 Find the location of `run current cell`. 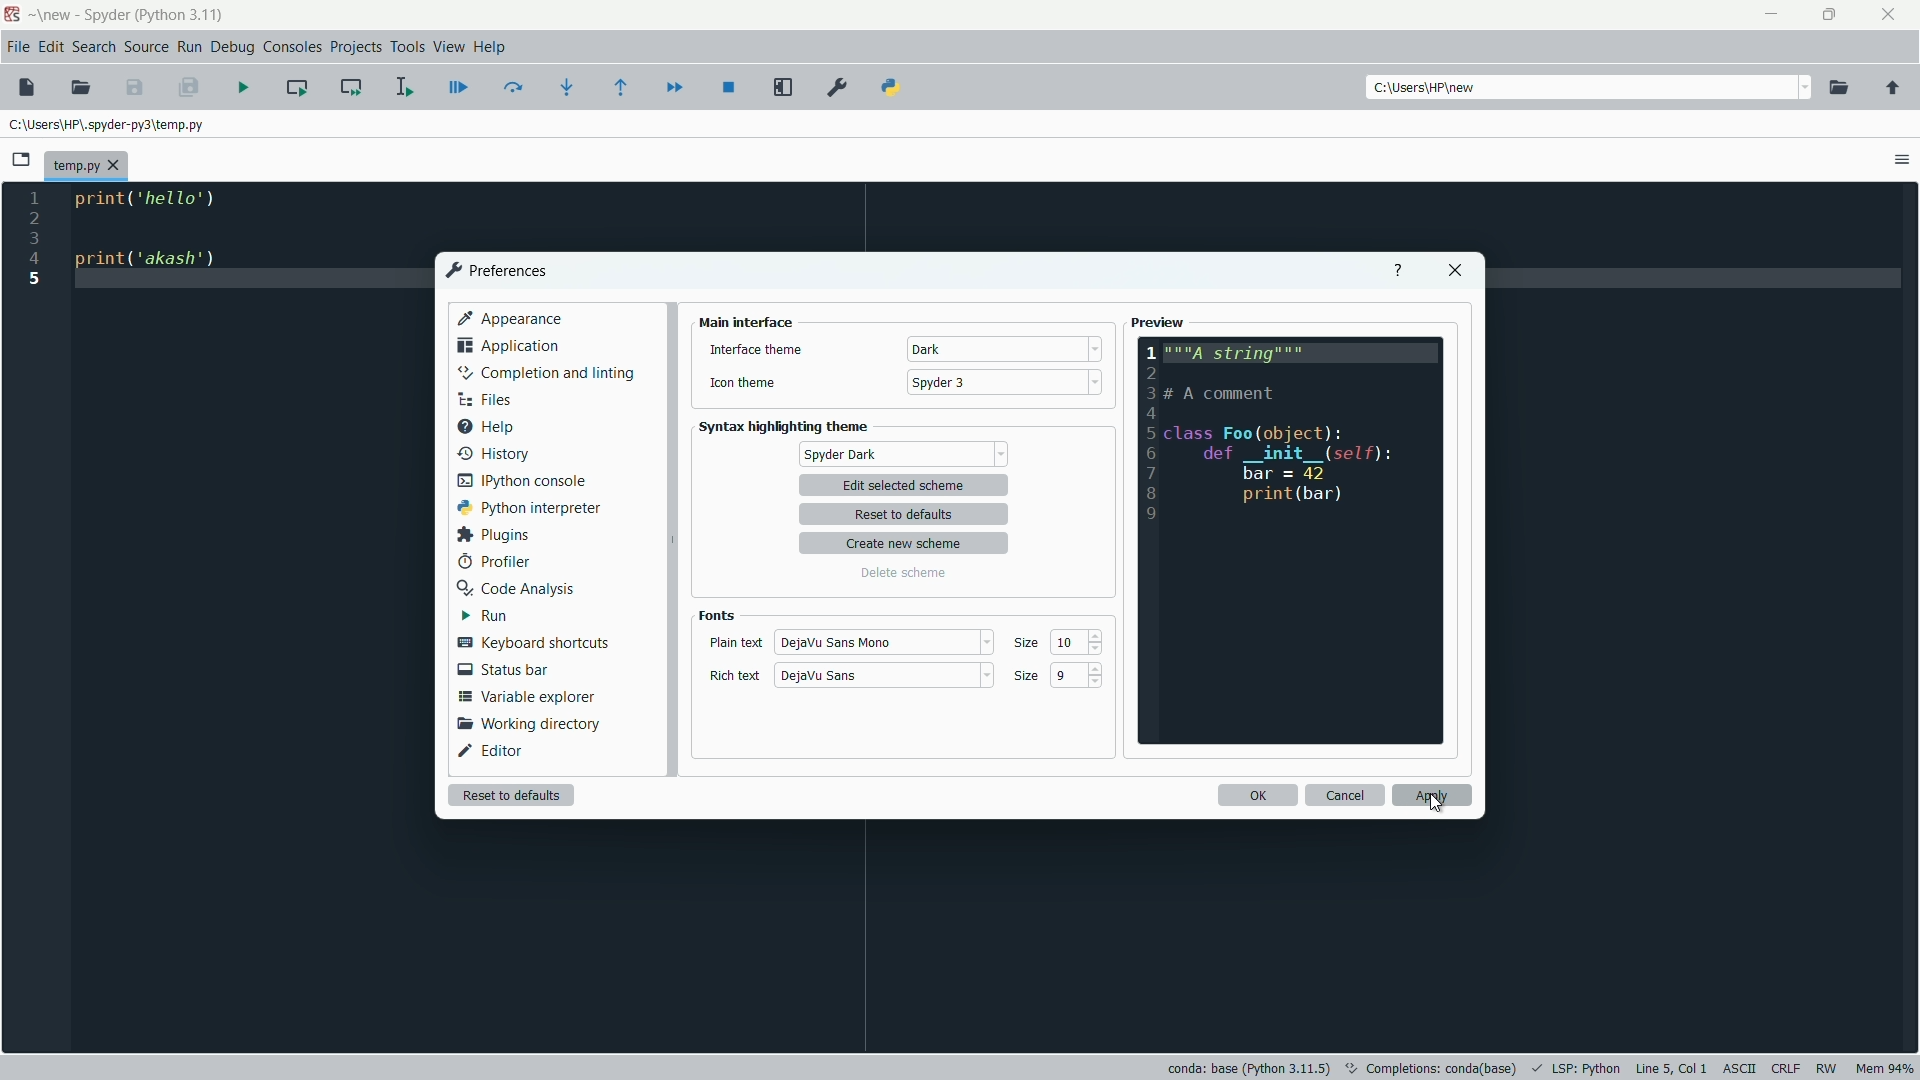

run current cell is located at coordinates (297, 86).